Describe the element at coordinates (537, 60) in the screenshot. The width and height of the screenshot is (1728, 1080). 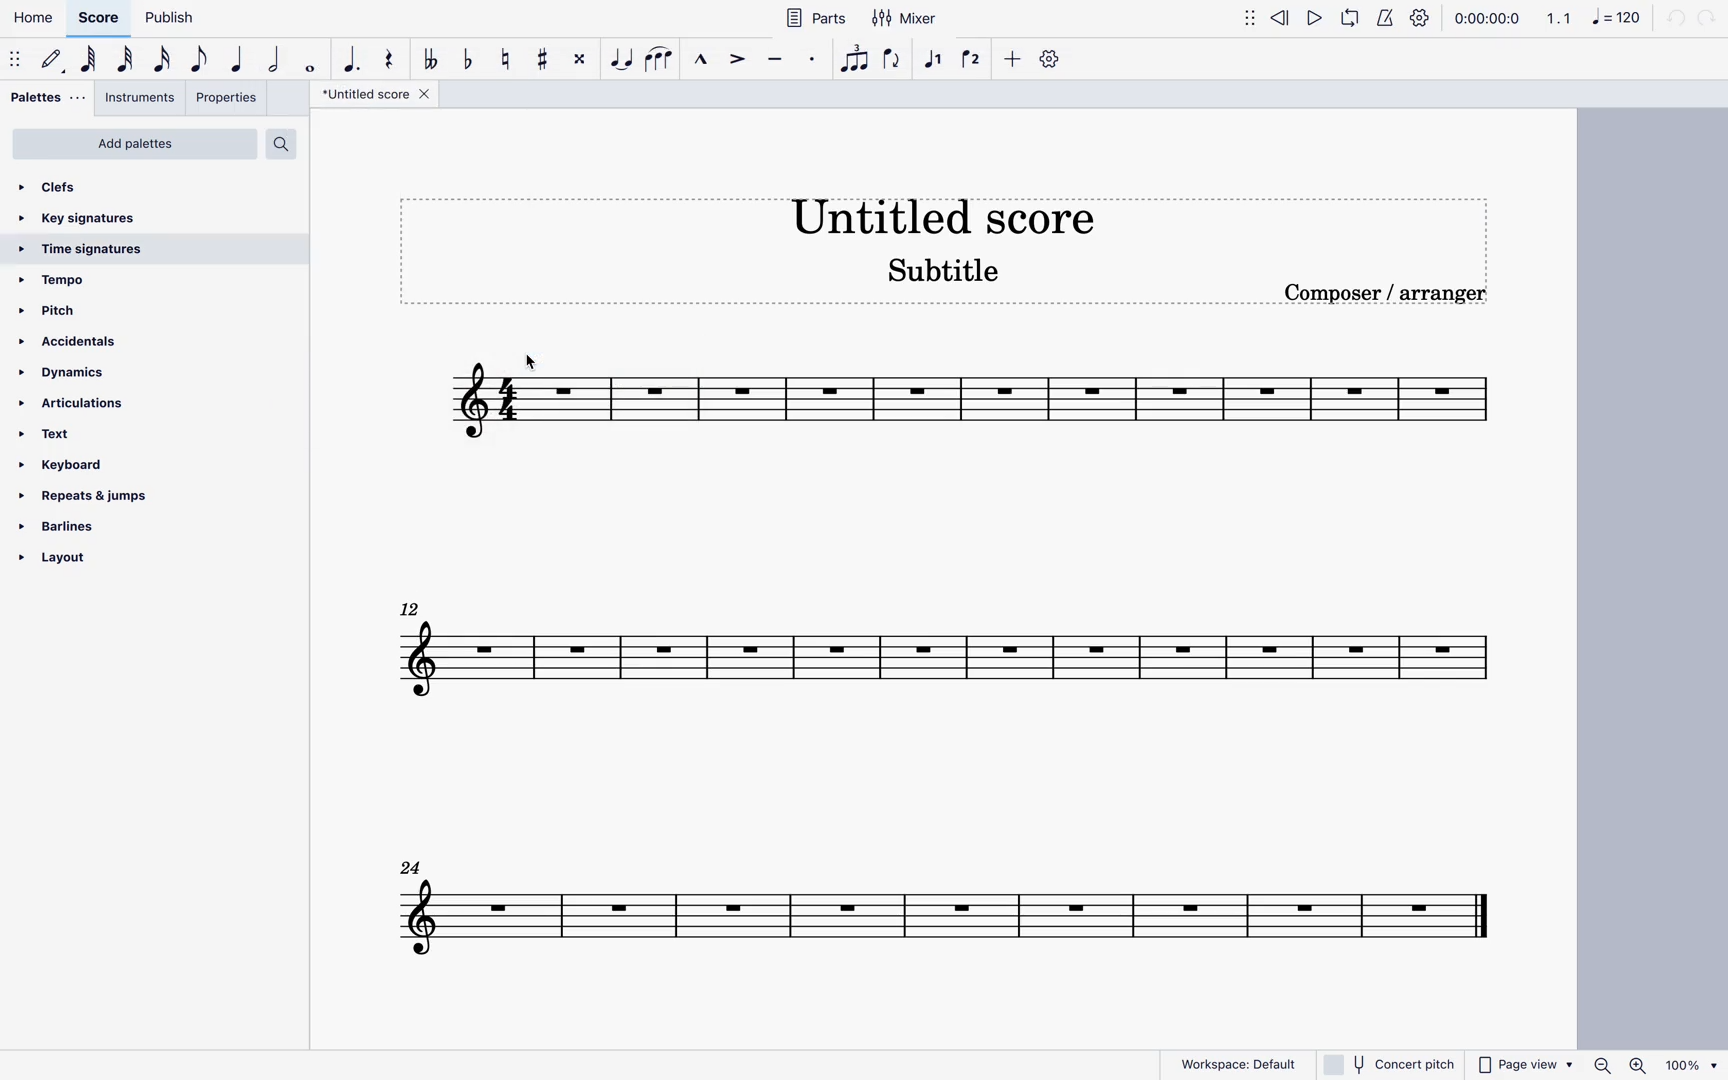
I see `toggle sharp` at that location.